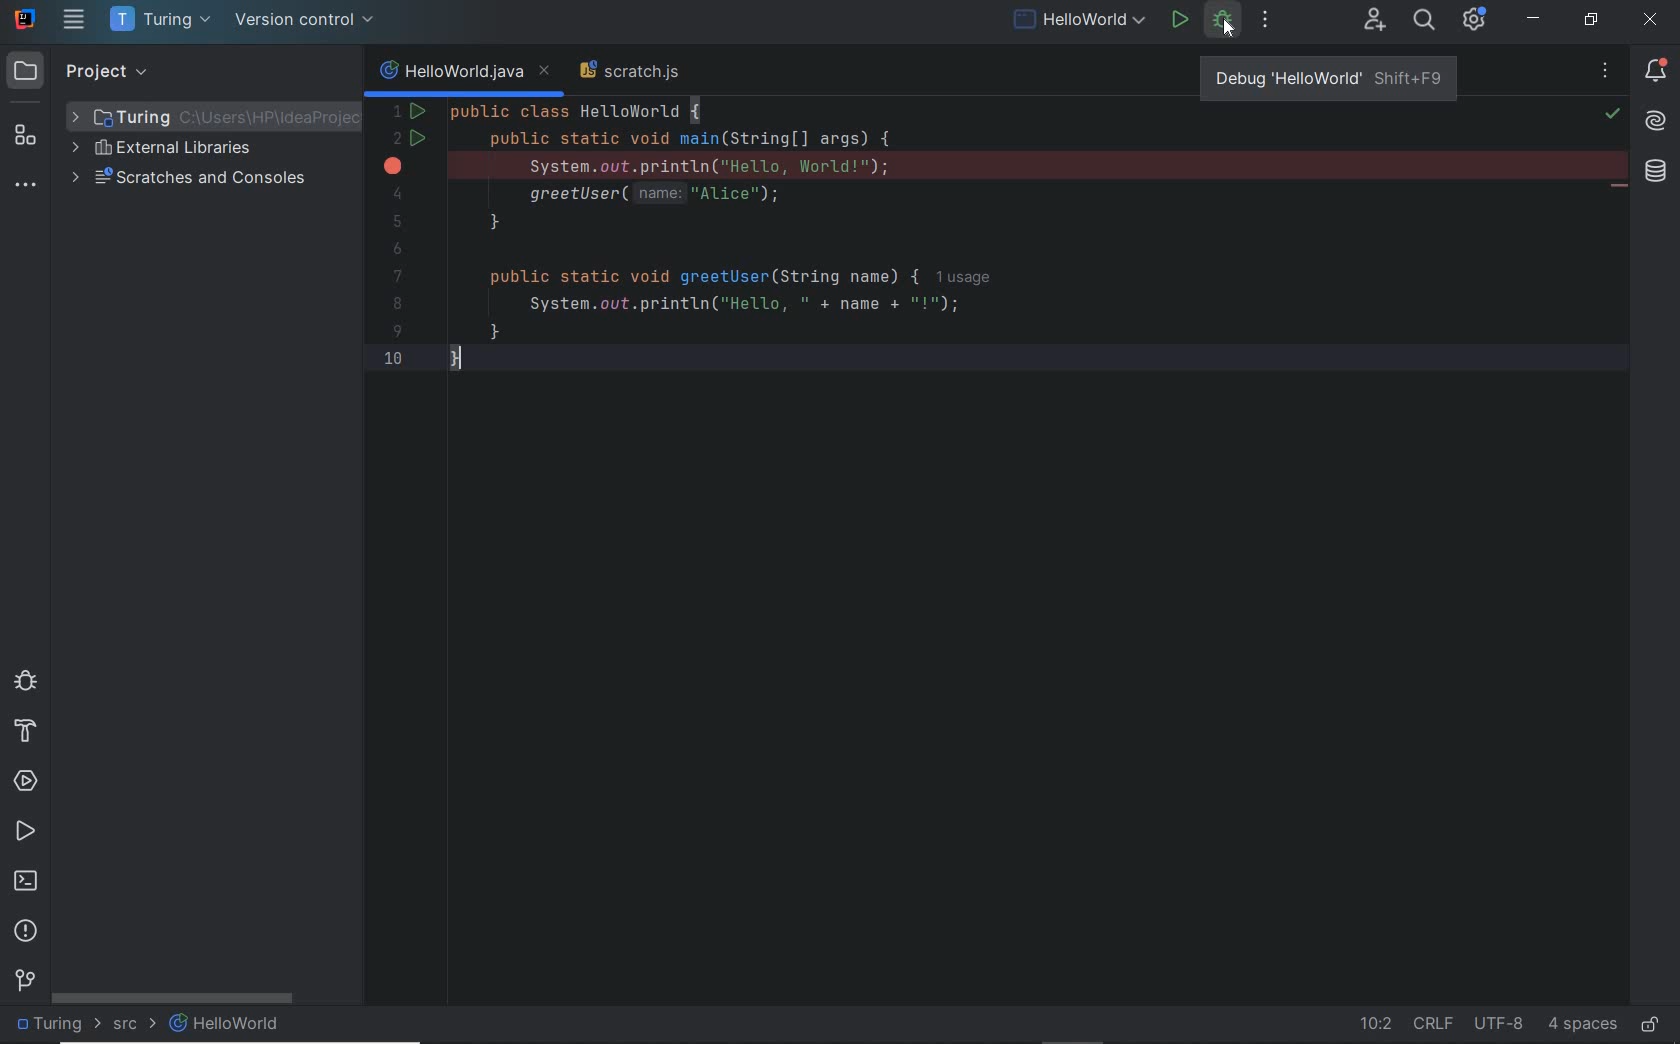 This screenshot has height=1044, width=1680. I want to click on indent, so click(1583, 1024).